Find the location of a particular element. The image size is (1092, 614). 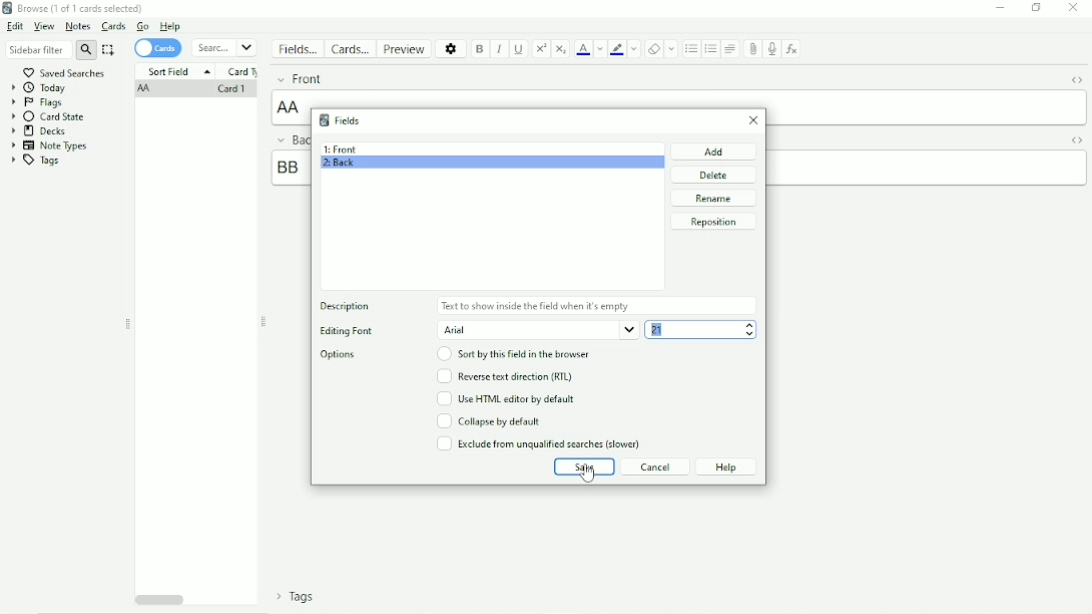

Card State is located at coordinates (51, 117).